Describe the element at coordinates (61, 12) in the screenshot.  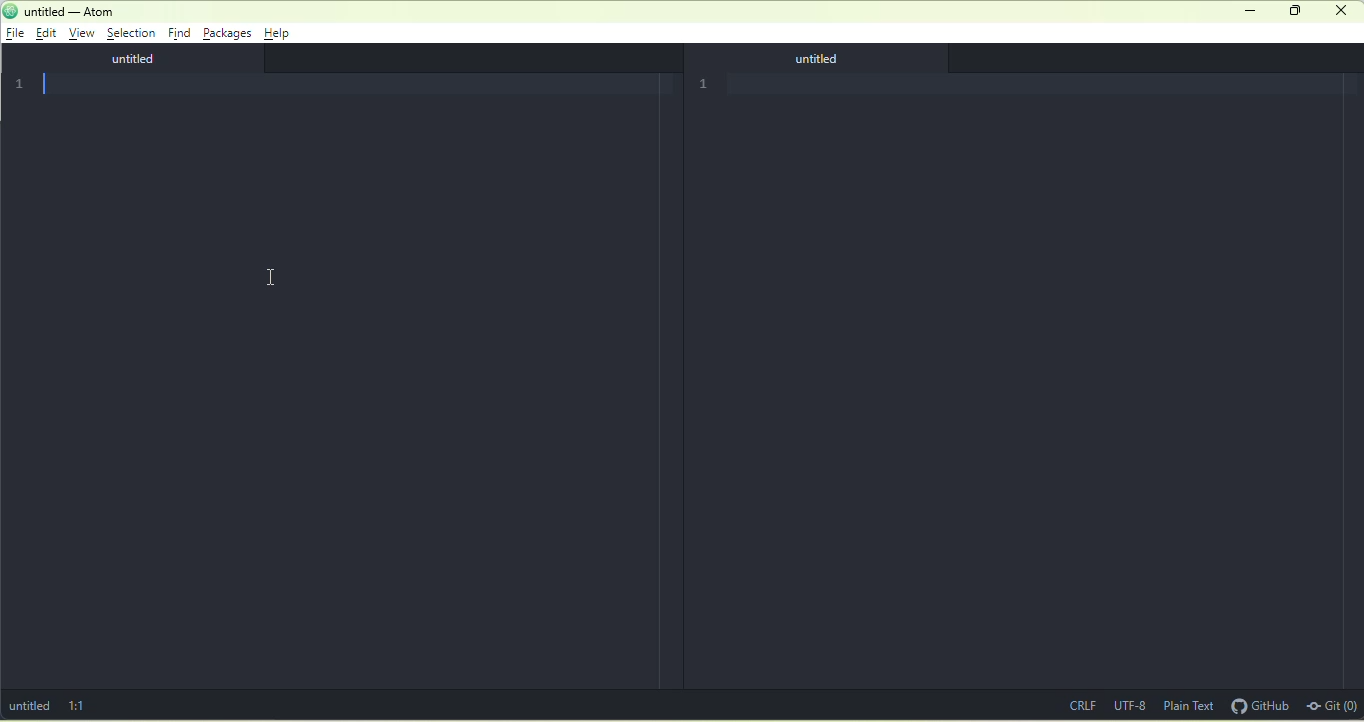
I see `title` at that location.